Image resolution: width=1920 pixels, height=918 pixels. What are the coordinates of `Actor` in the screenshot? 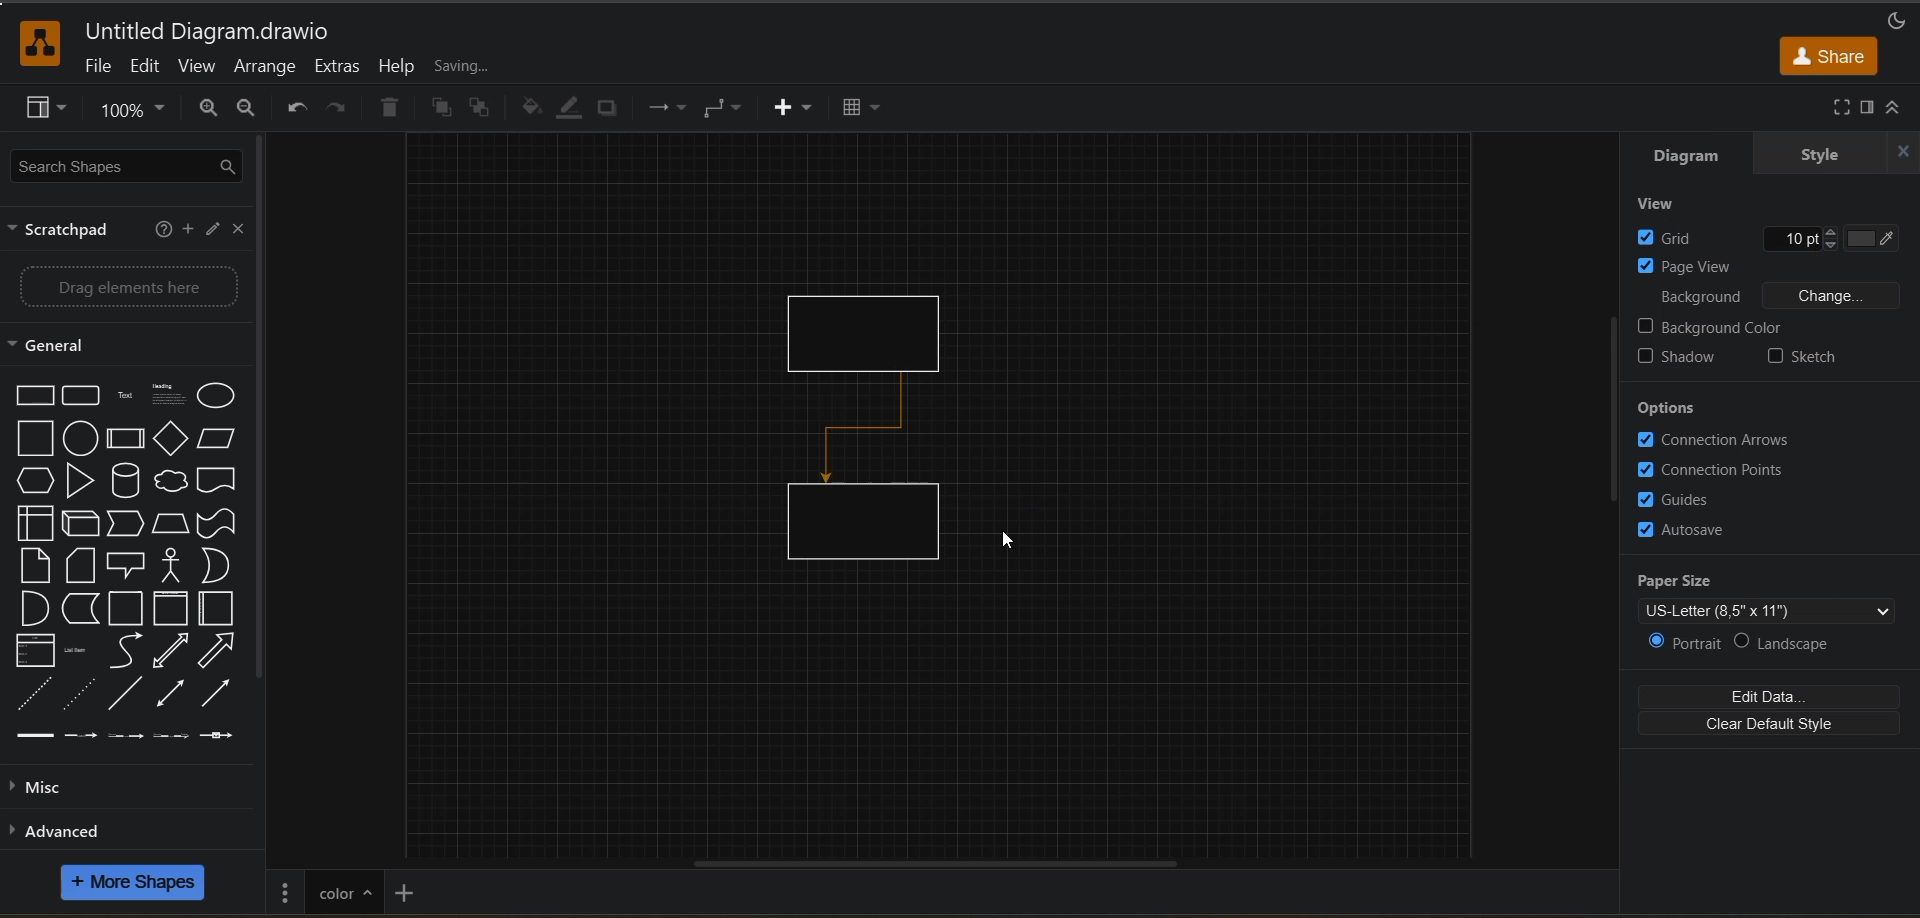 It's located at (176, 565).